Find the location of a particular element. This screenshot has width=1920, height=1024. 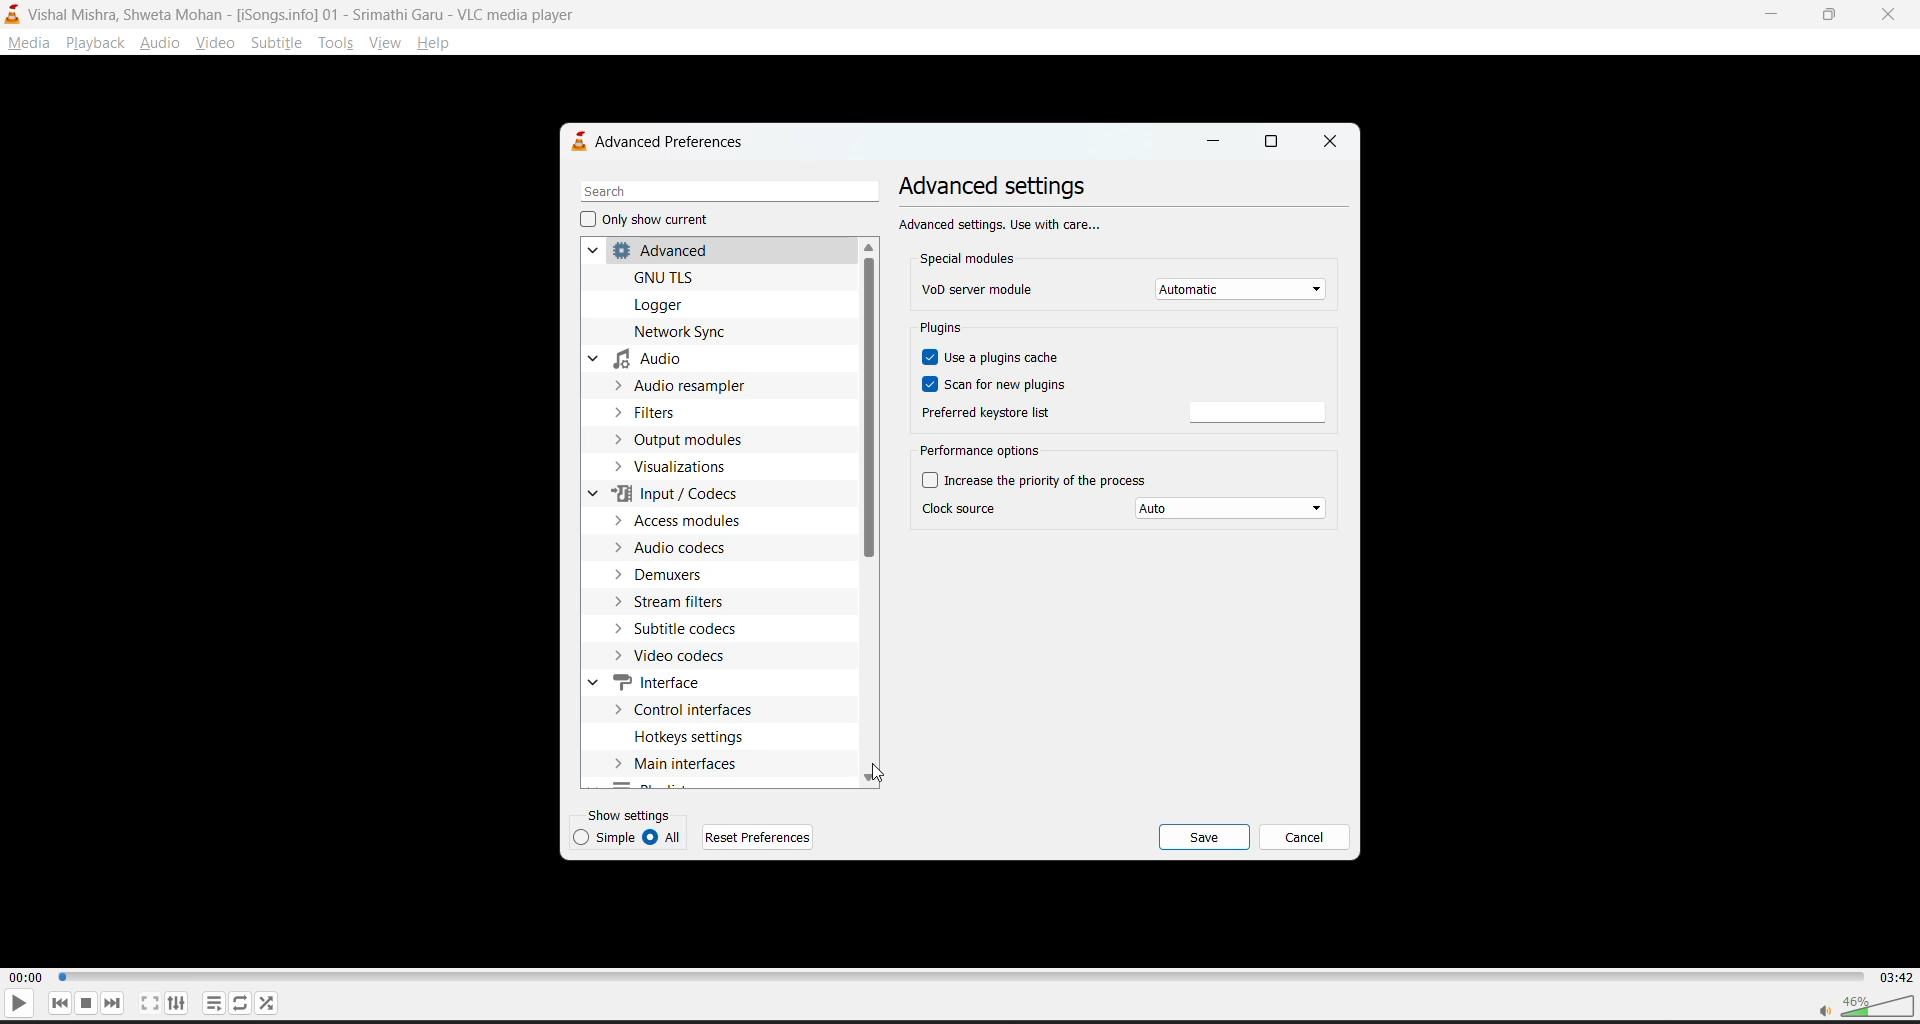

logger is located at coordinates (670, 305).